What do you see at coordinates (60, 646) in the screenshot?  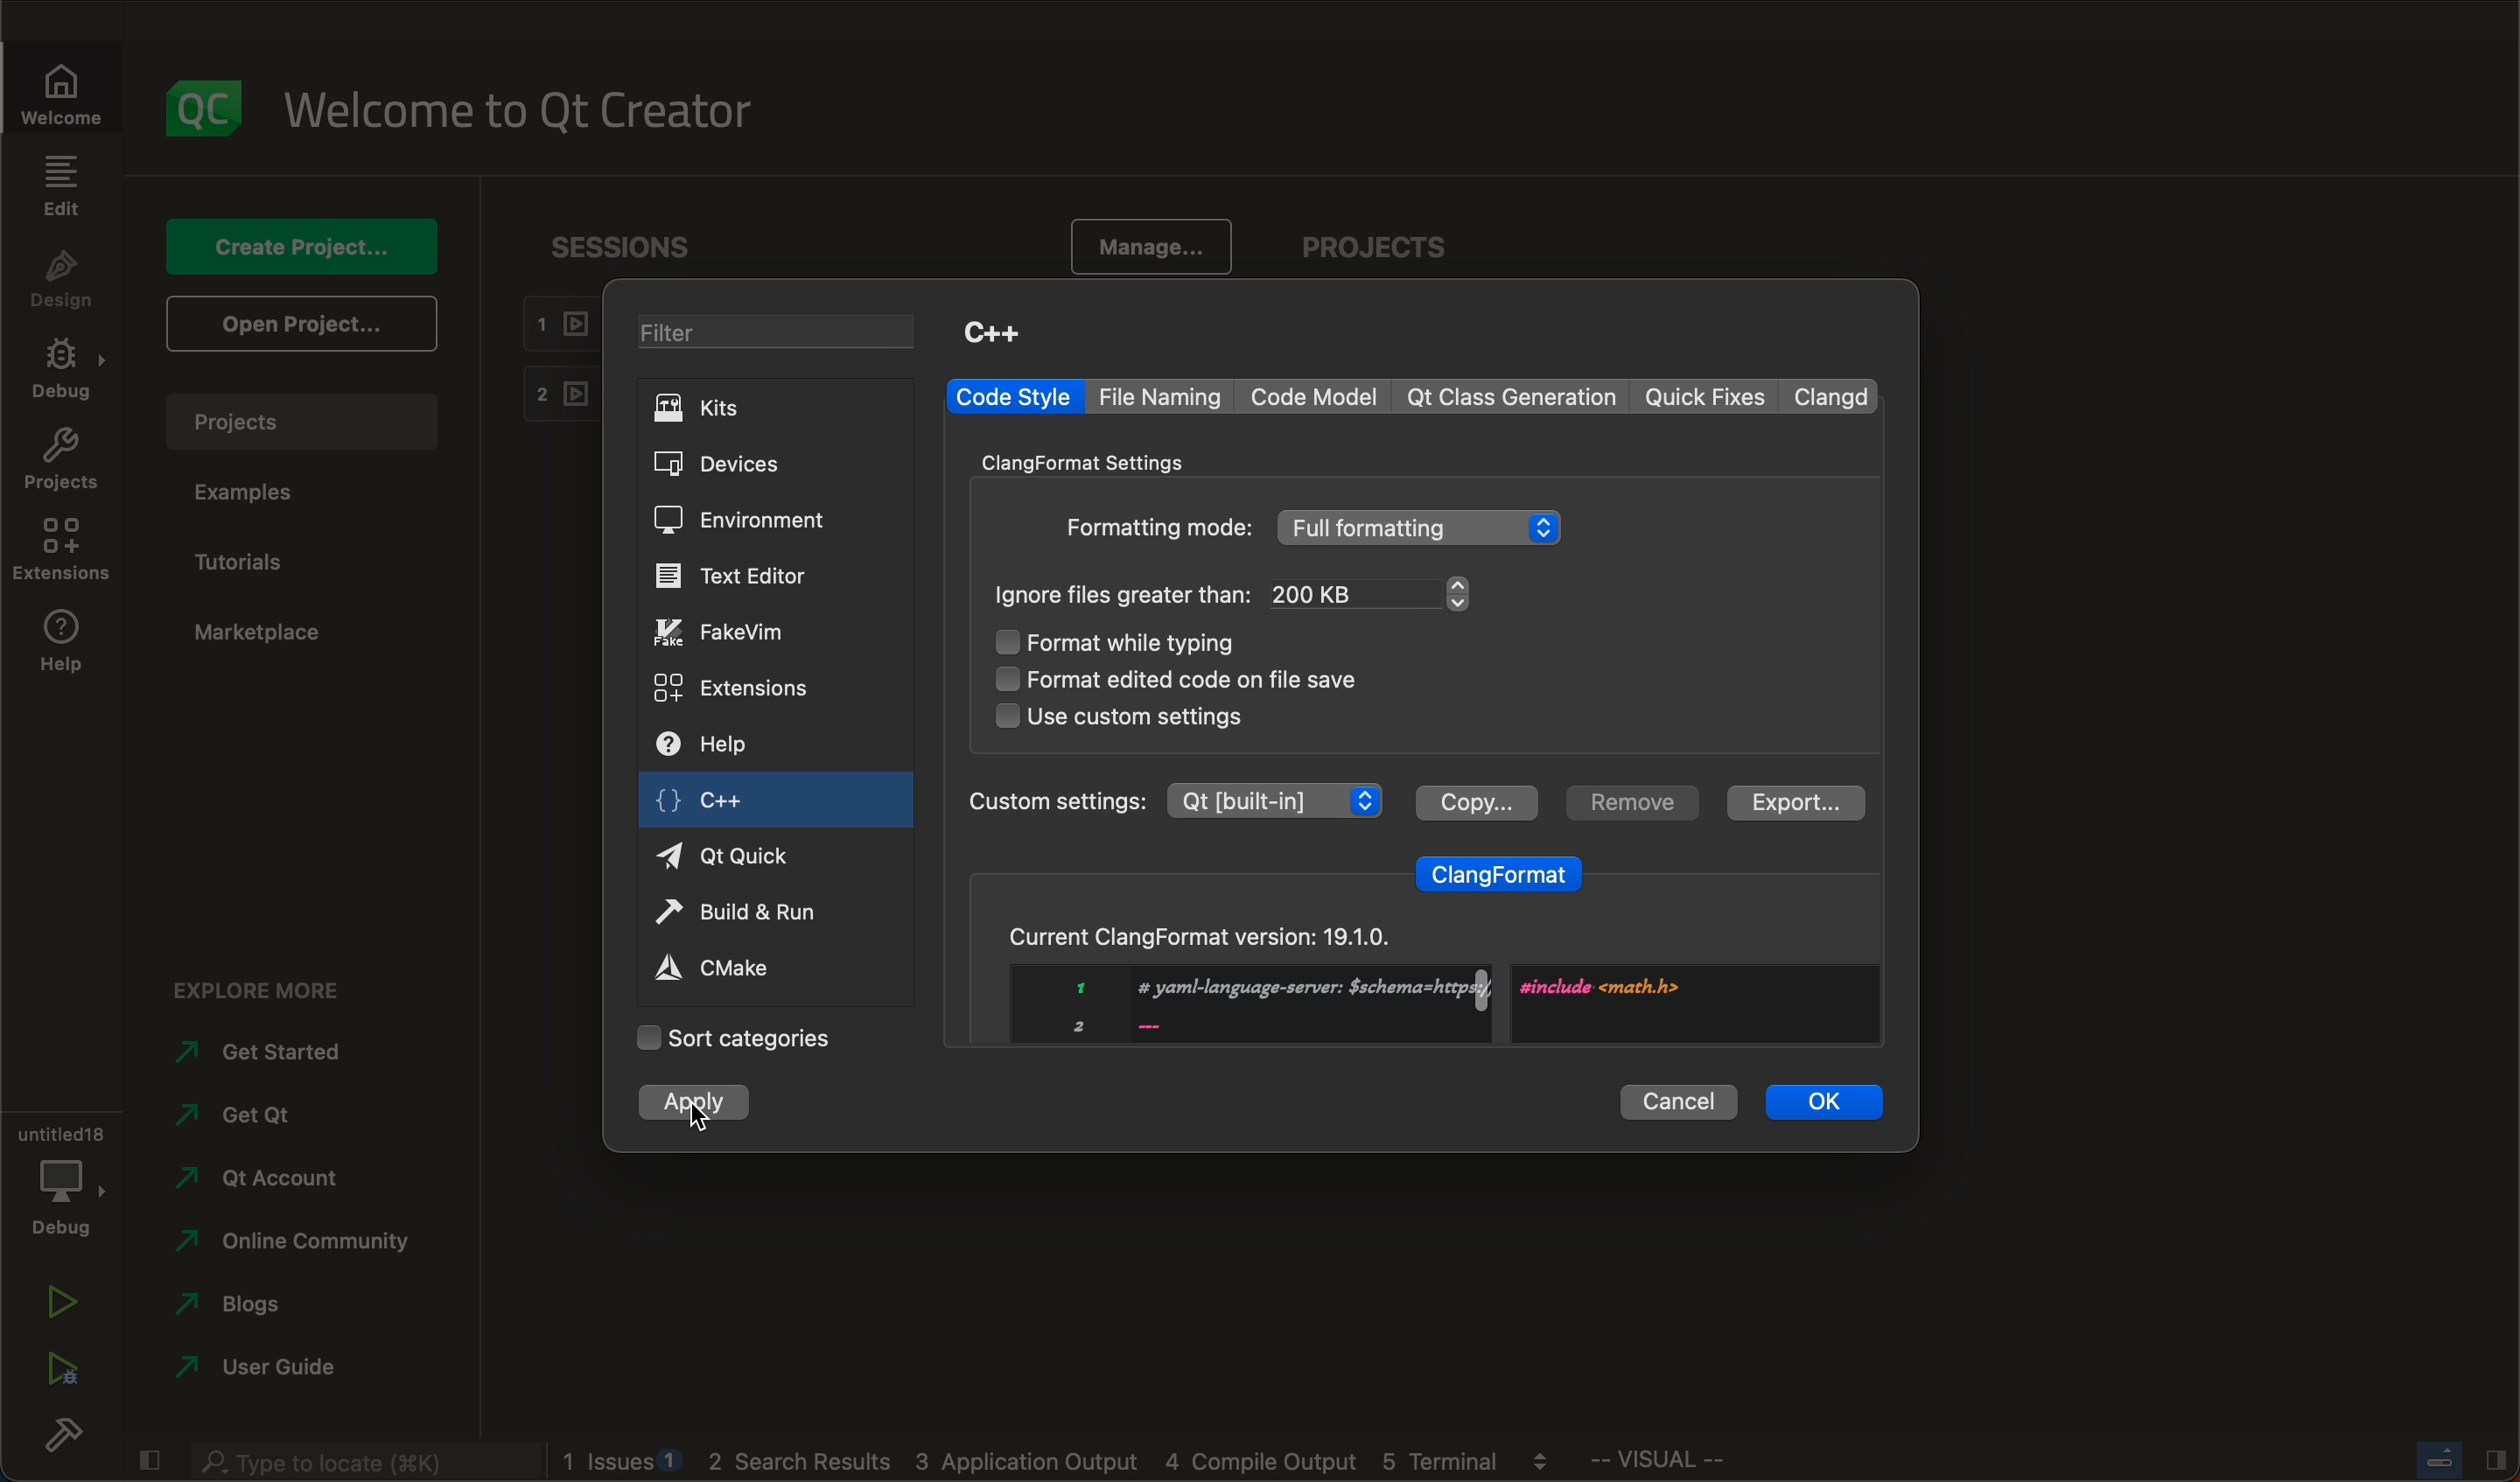 I see `help` at bounding box center [60, 646].